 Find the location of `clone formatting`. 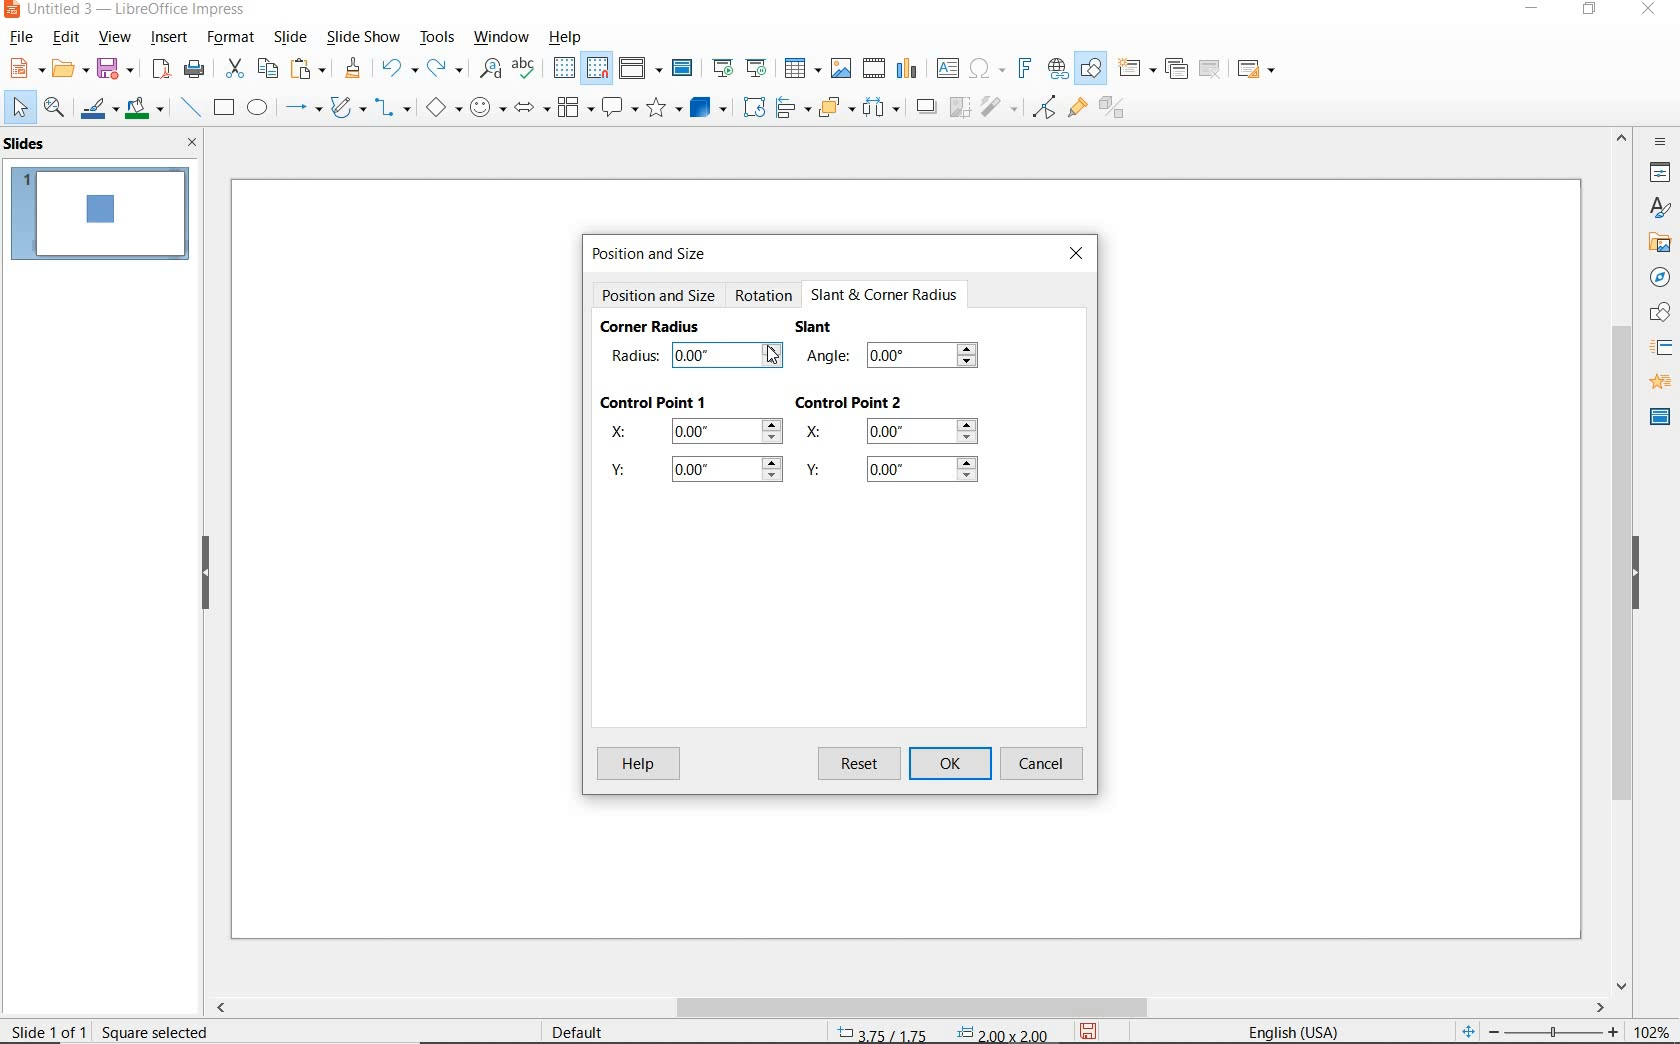

clone formatting is located at coordinates (352, 69).